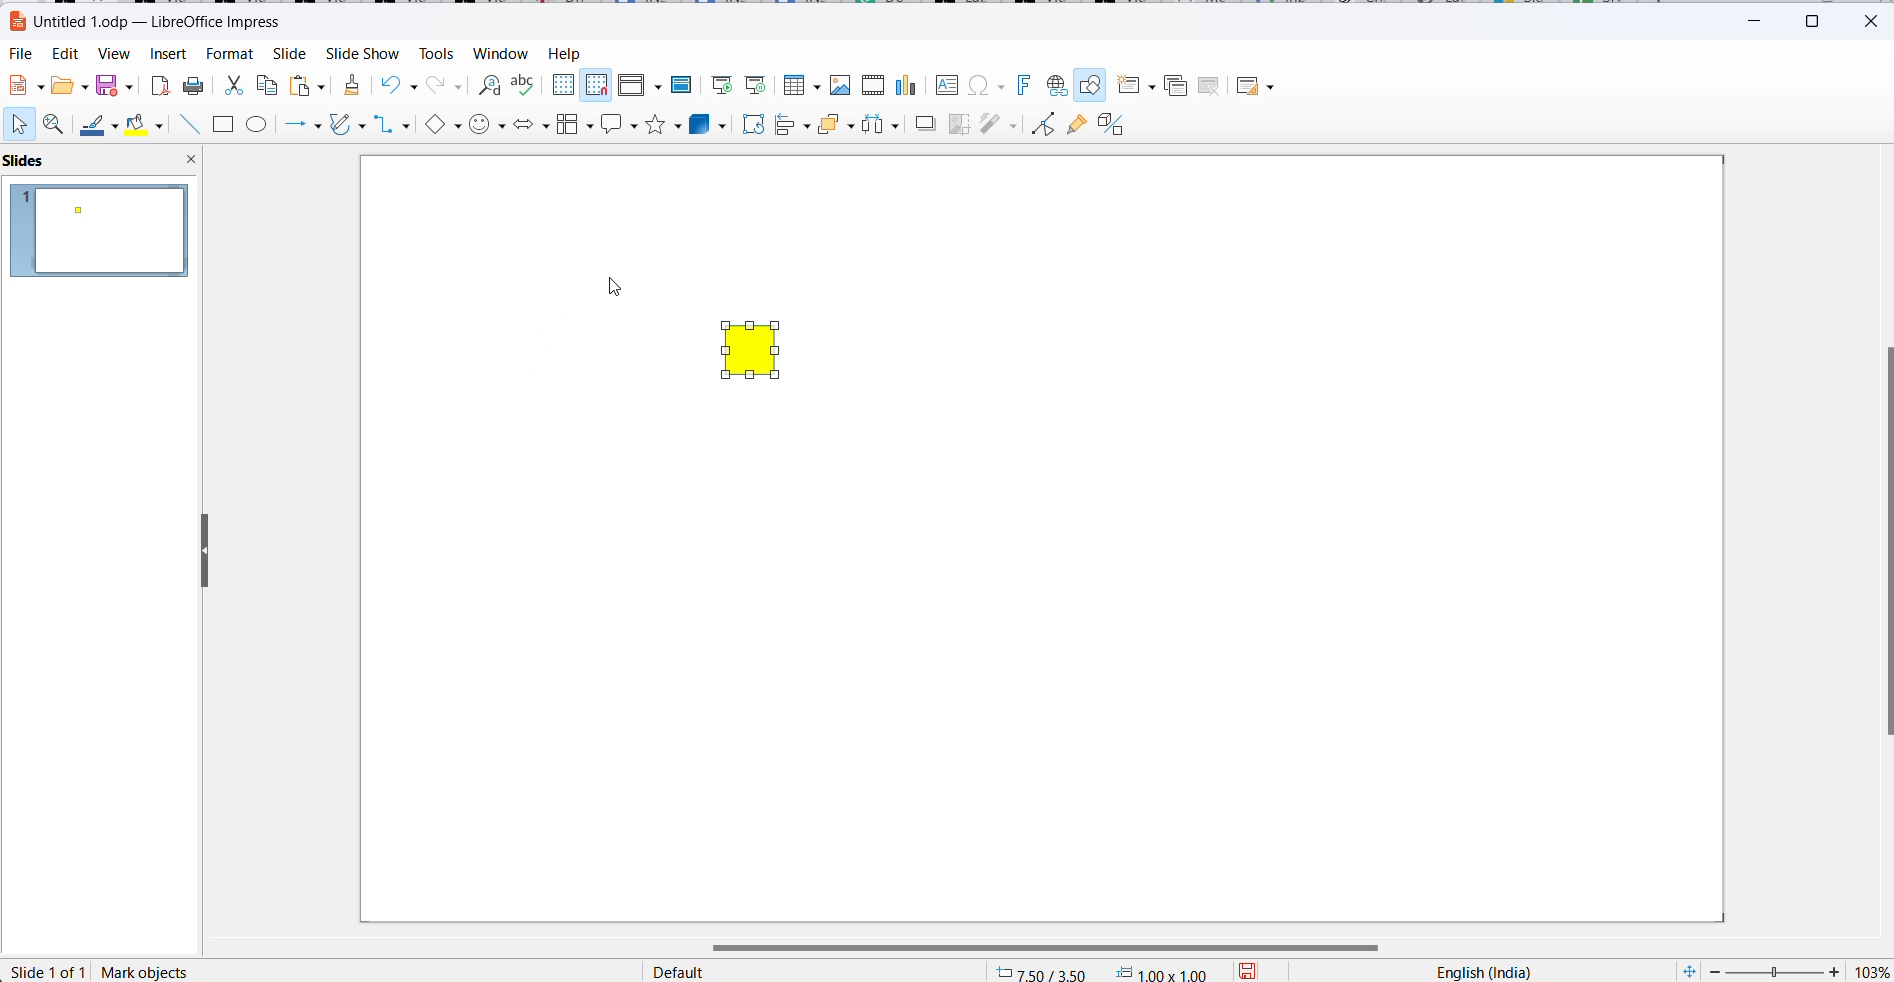  Describe the element at coordinates (807, 970) in the screenshot. I see `page style` at that location.